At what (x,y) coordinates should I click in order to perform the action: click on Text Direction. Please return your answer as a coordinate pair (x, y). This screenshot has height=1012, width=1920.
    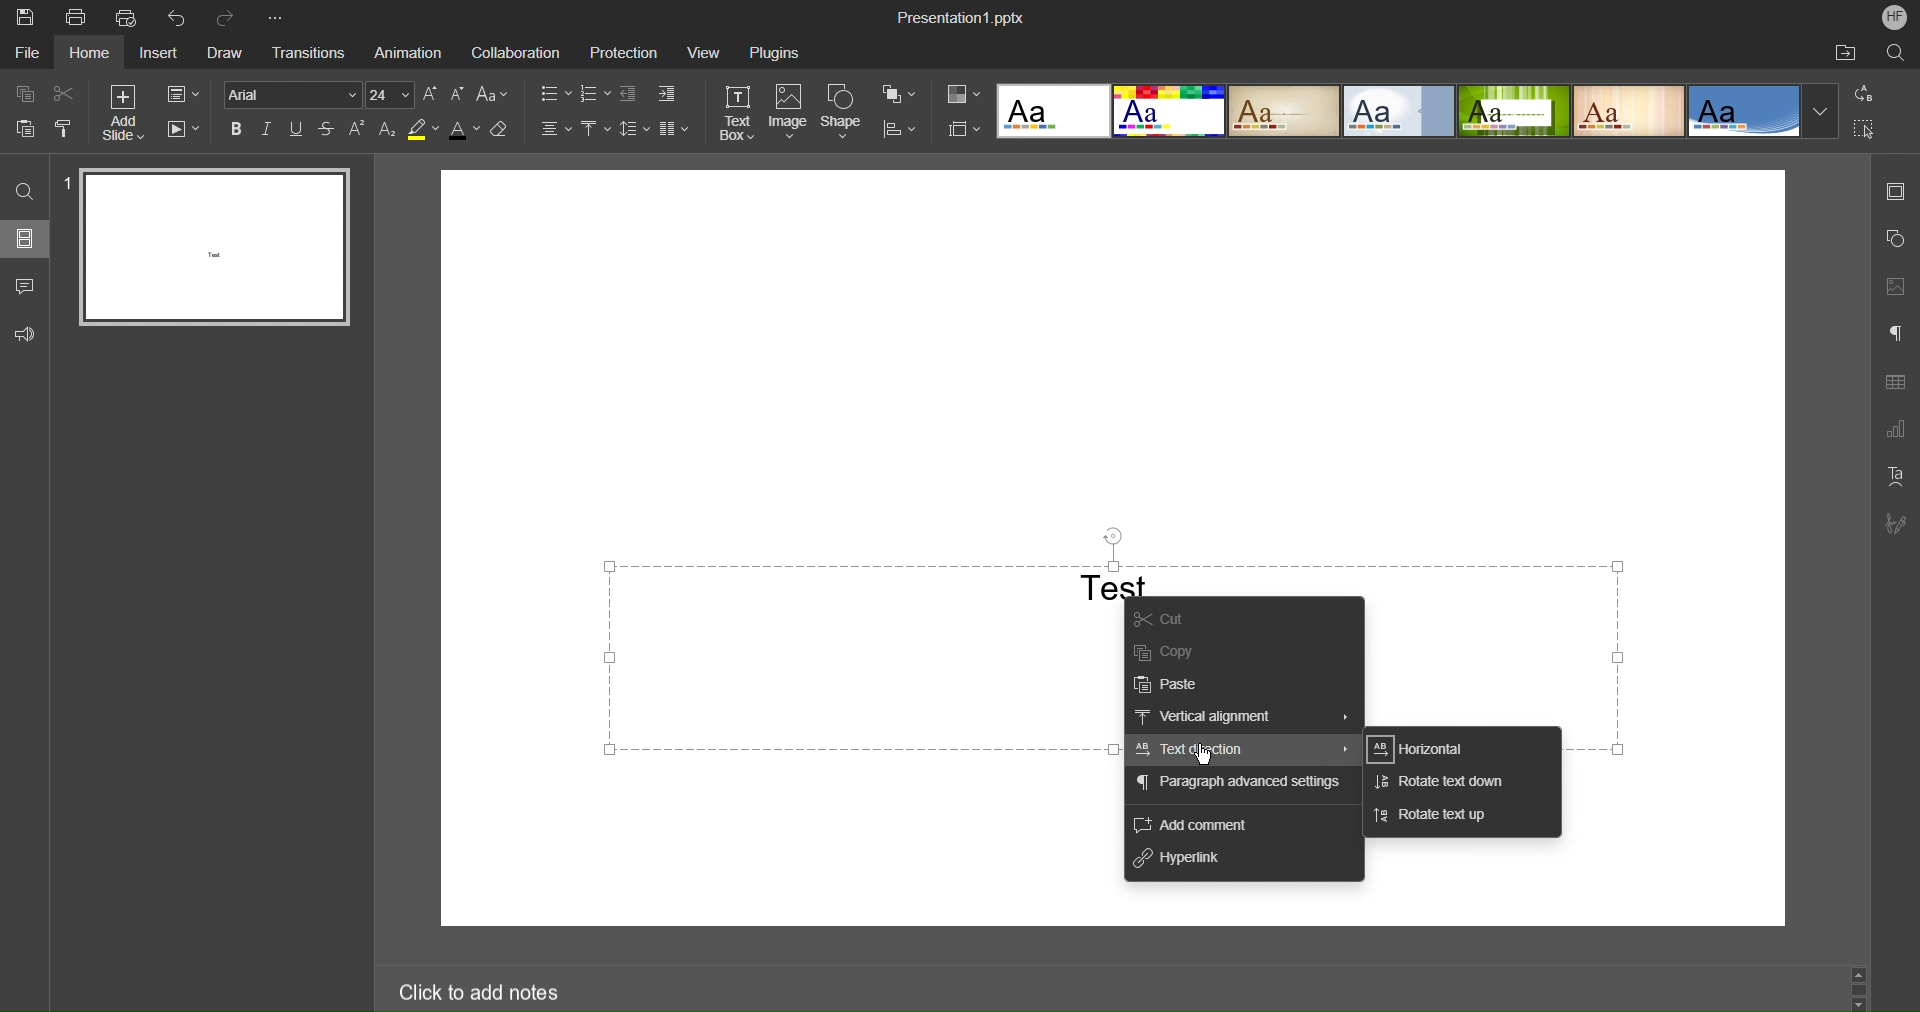
    Looking at the image, I should click on (1241, 751).